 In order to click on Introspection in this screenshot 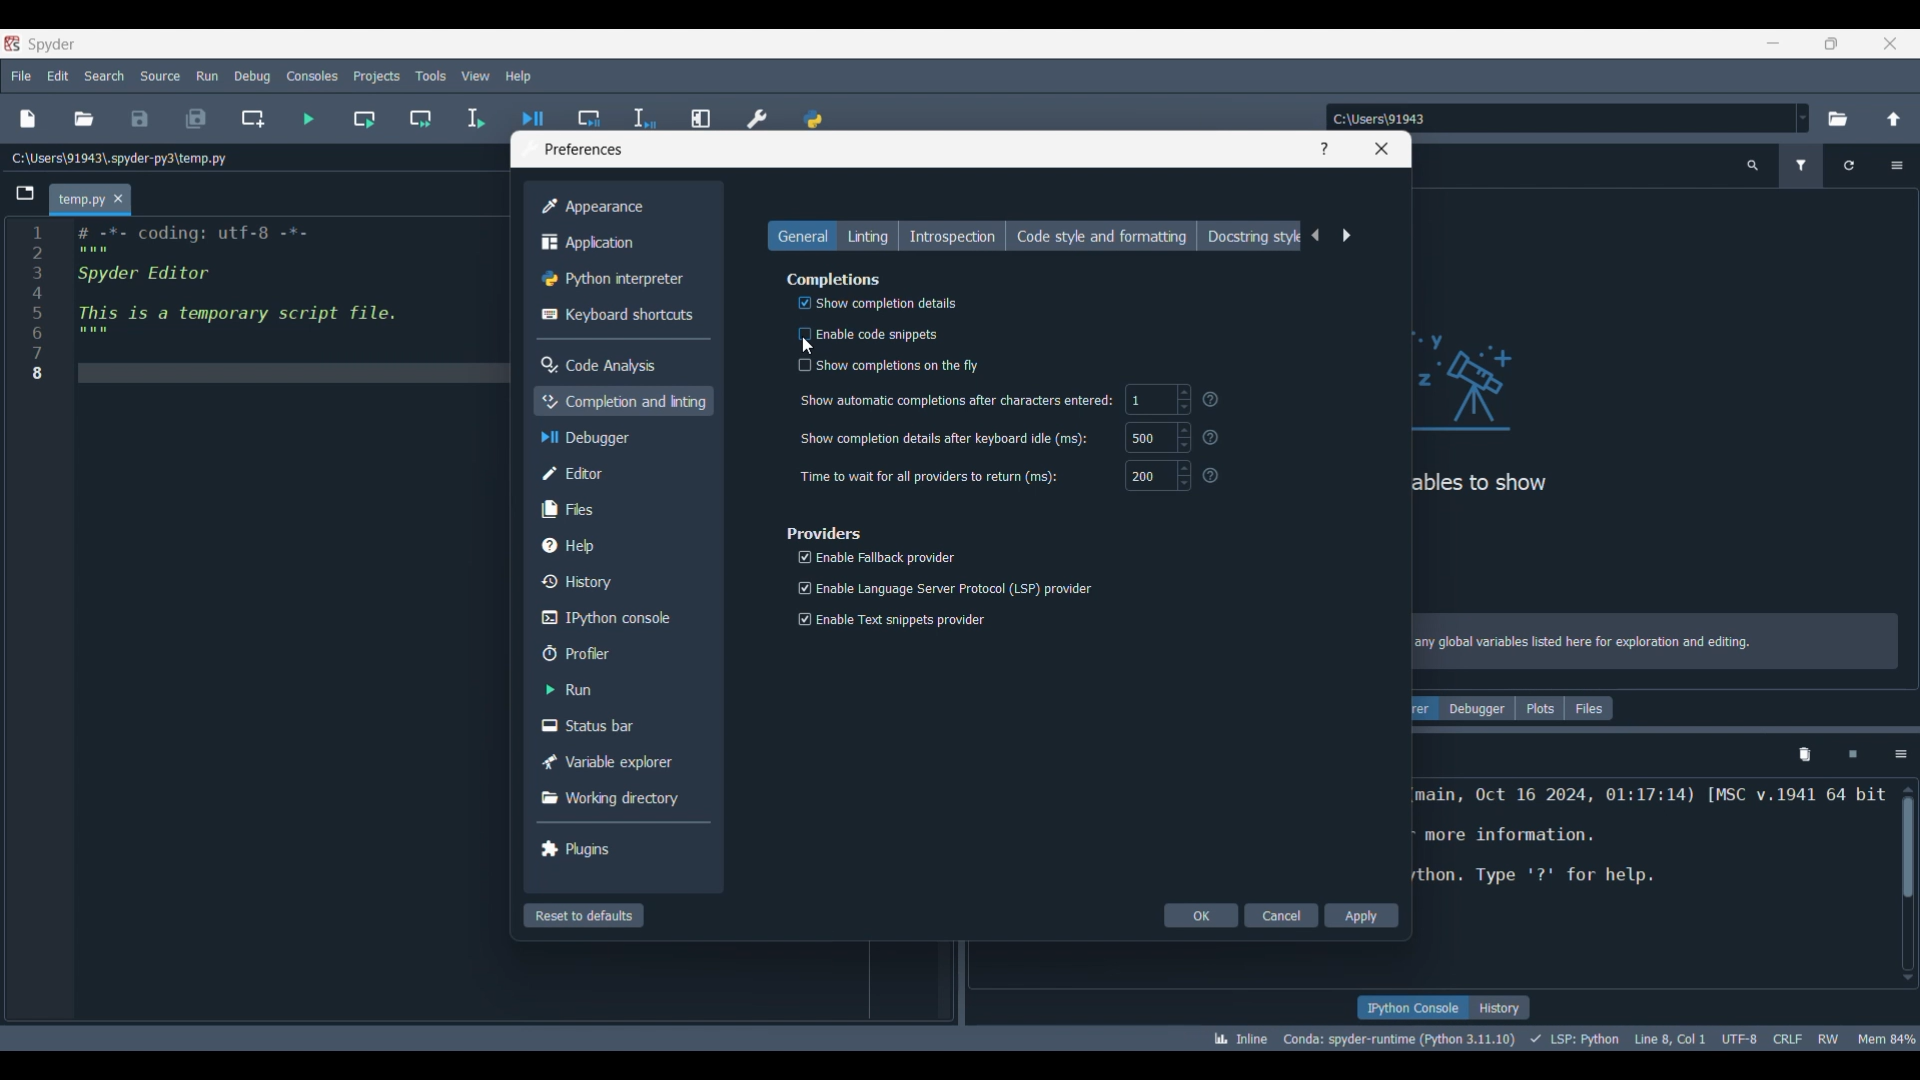, I will do `click(952, 235)`.